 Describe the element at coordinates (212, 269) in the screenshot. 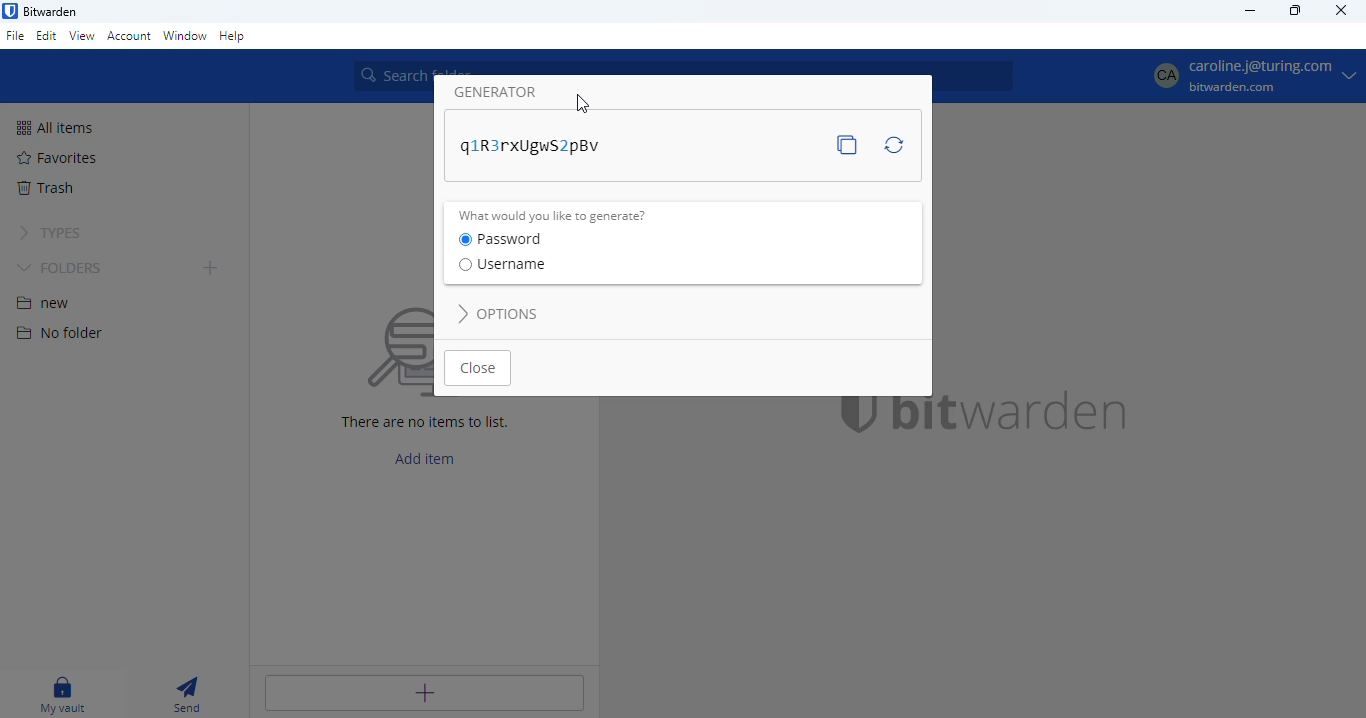

I see `add folder` at that location.